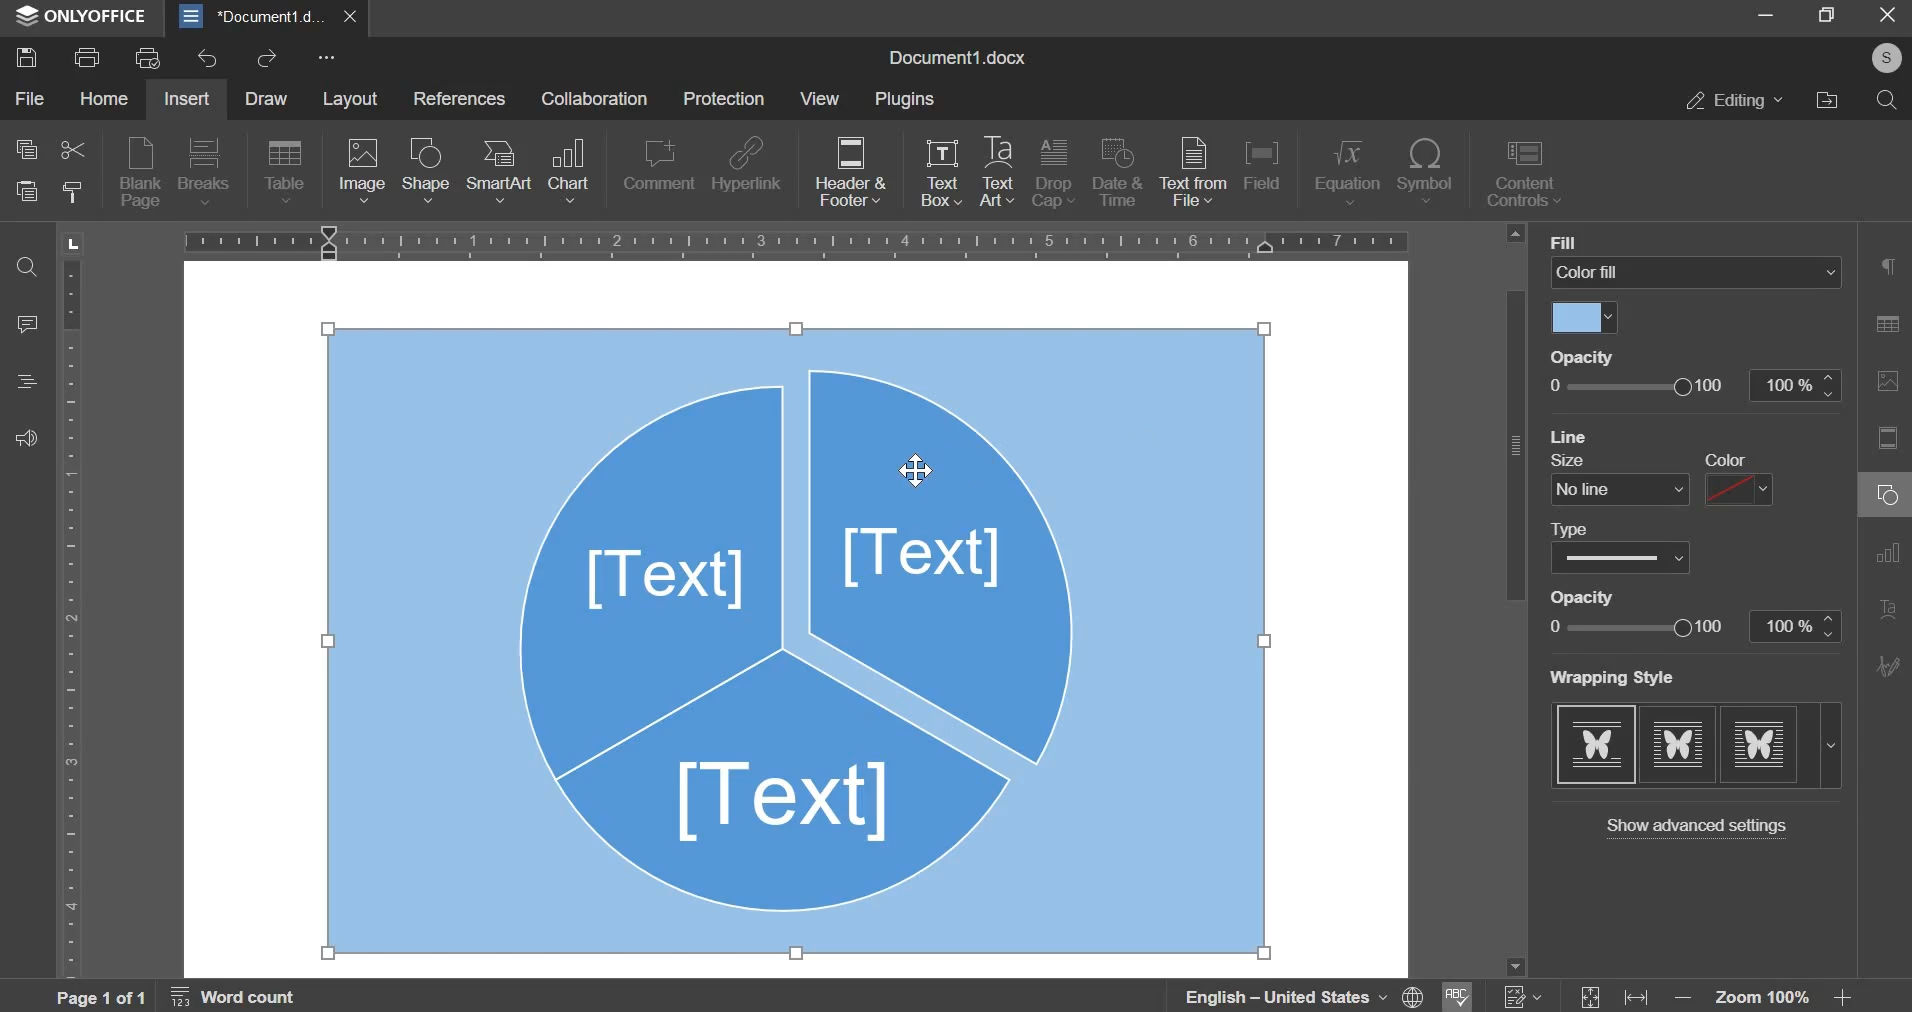 This screenshot has height=1012, width=1912. I want to click on references, so click(464, 101).